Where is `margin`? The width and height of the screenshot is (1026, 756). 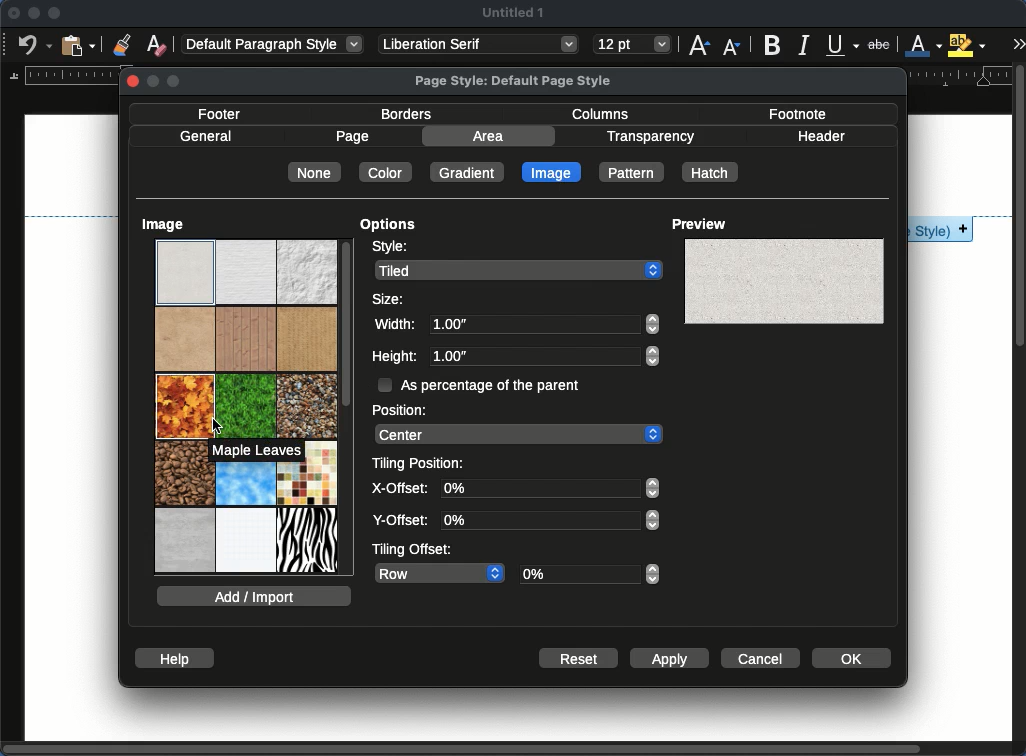 margin is located at coordinates (63, 75).